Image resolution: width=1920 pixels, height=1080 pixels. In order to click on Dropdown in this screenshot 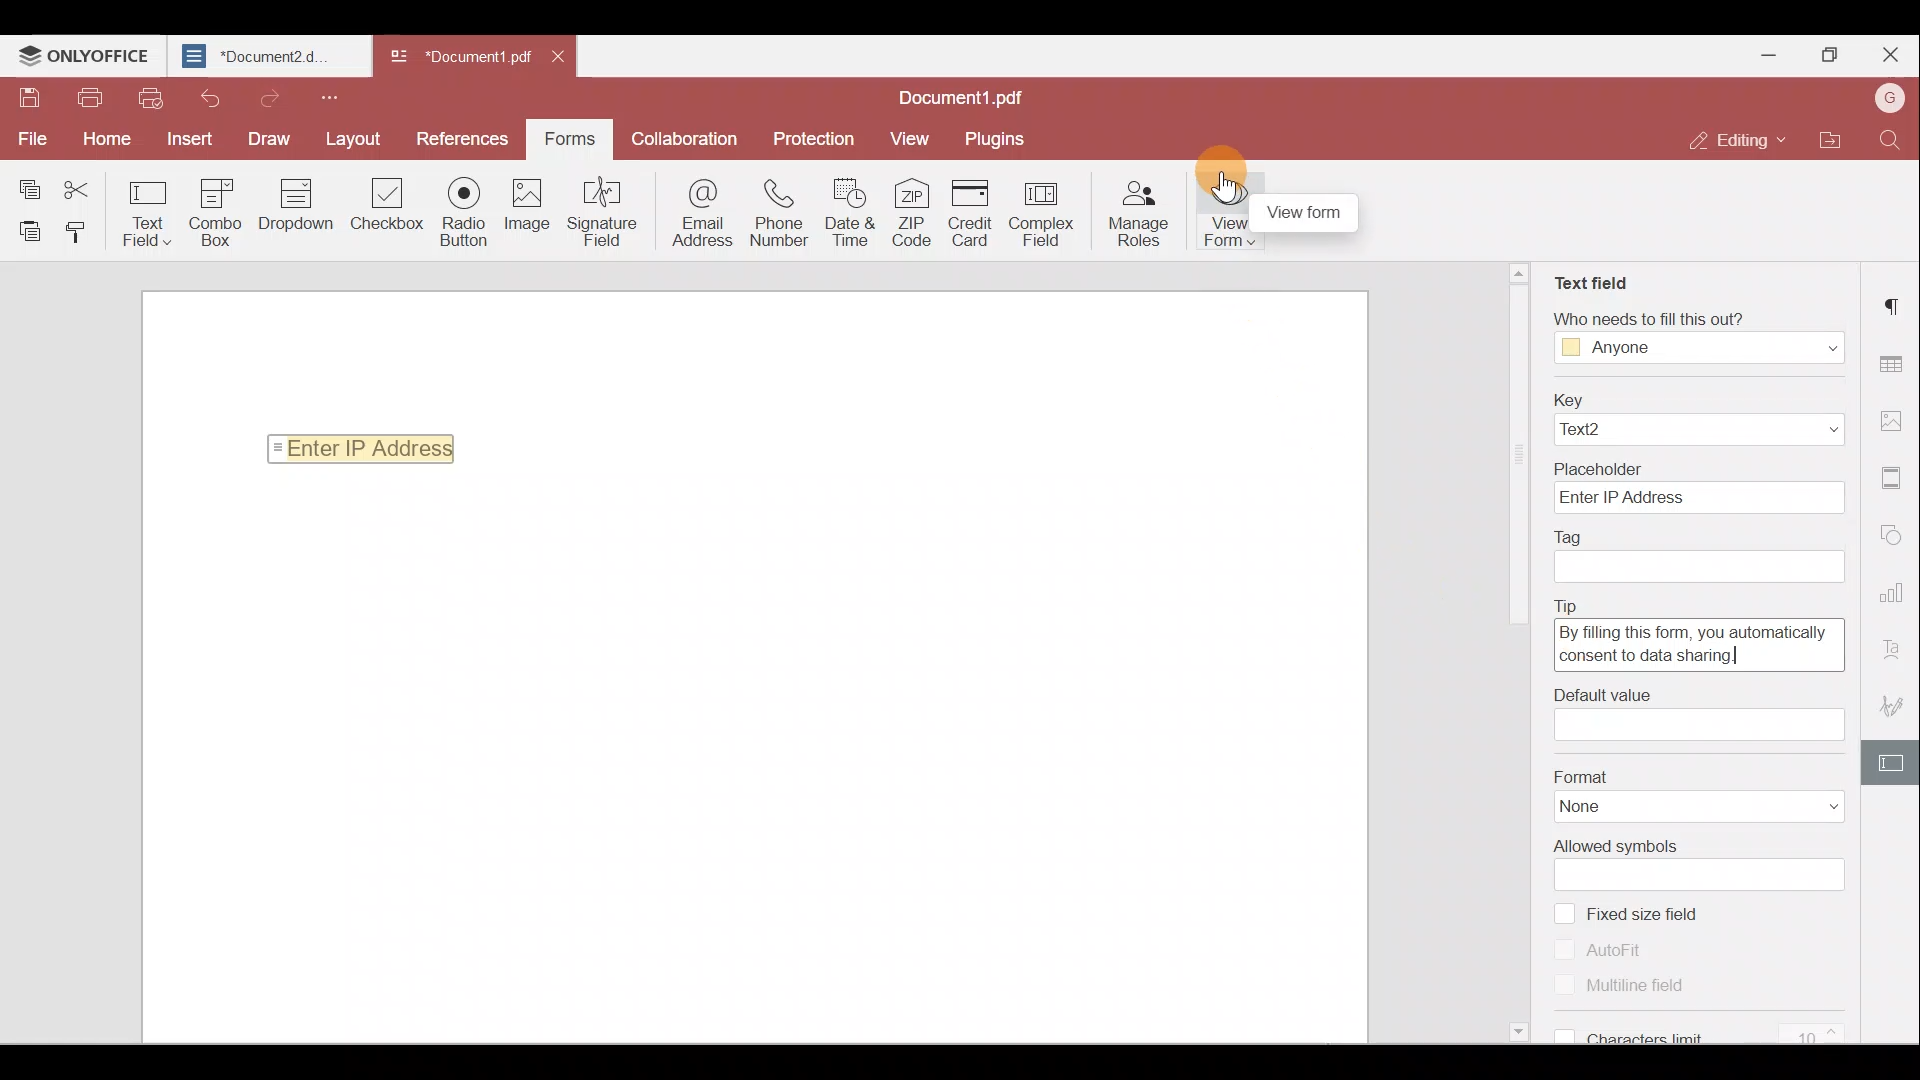, I will do `click(1810, 346)`.